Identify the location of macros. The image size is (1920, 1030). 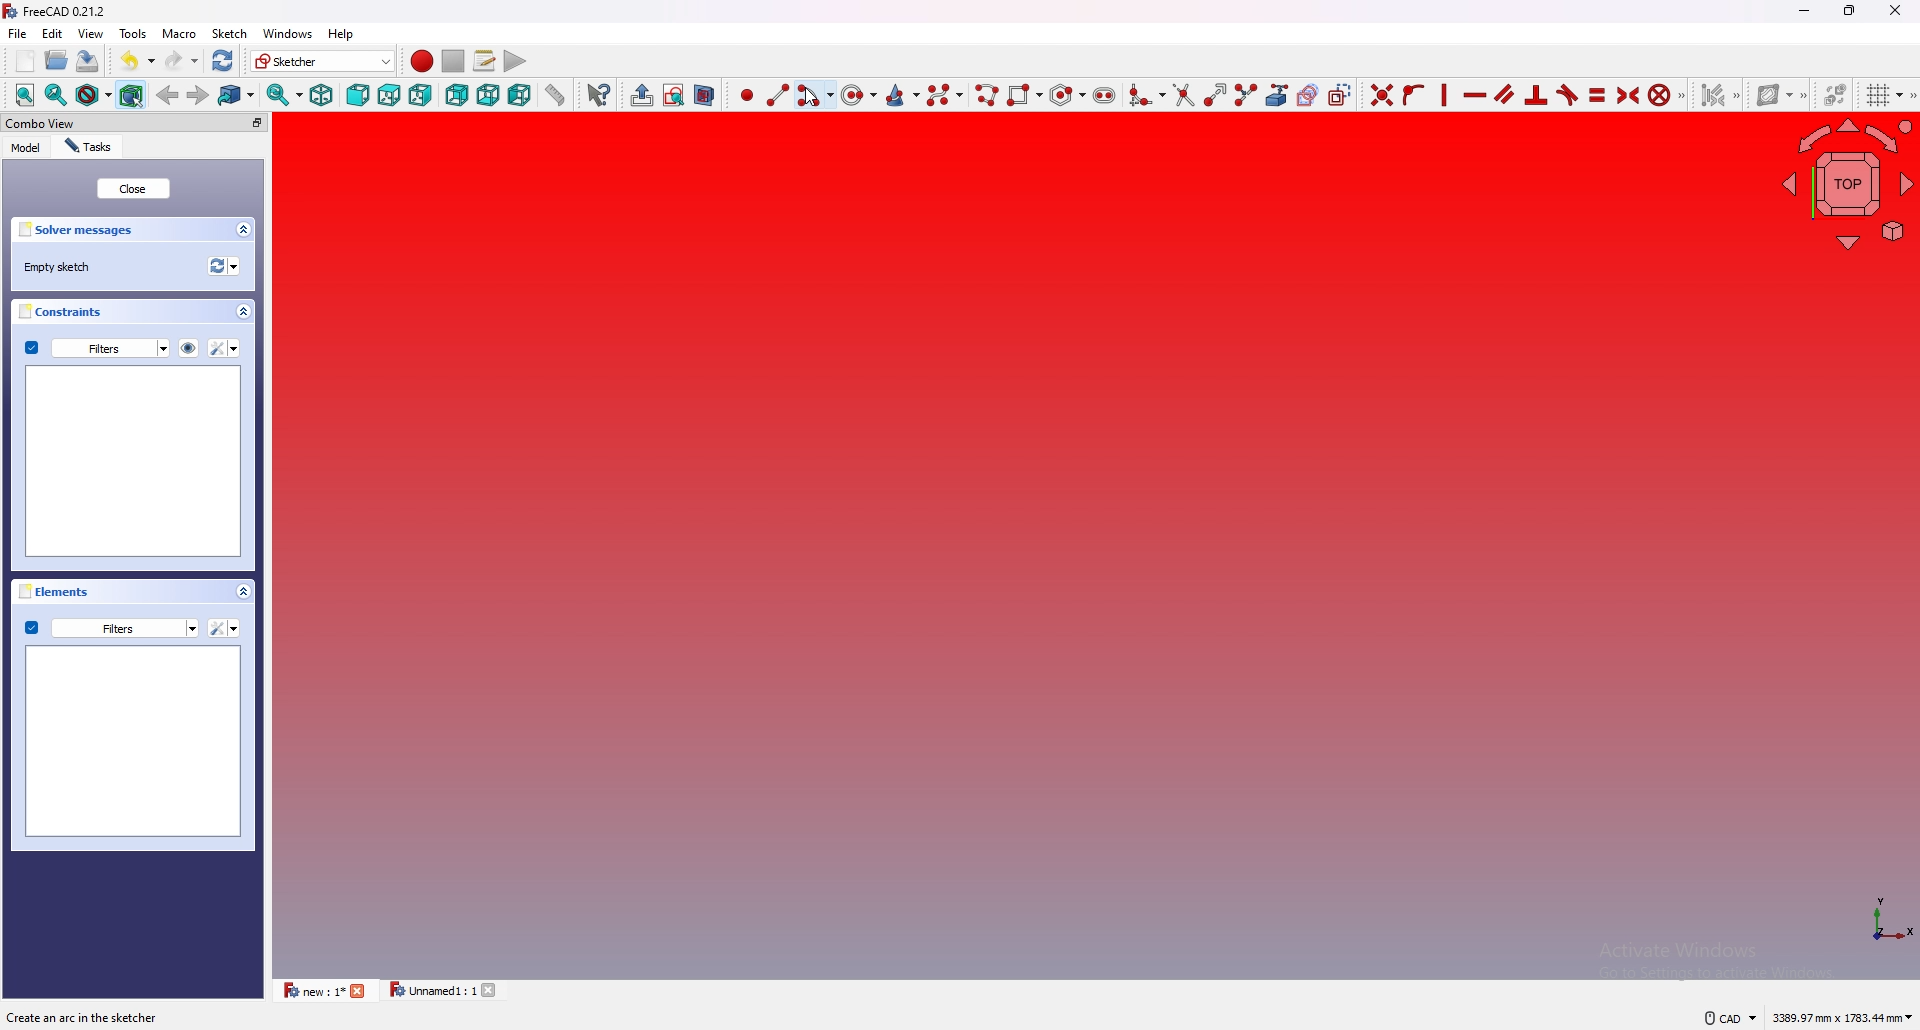
(484, 61).